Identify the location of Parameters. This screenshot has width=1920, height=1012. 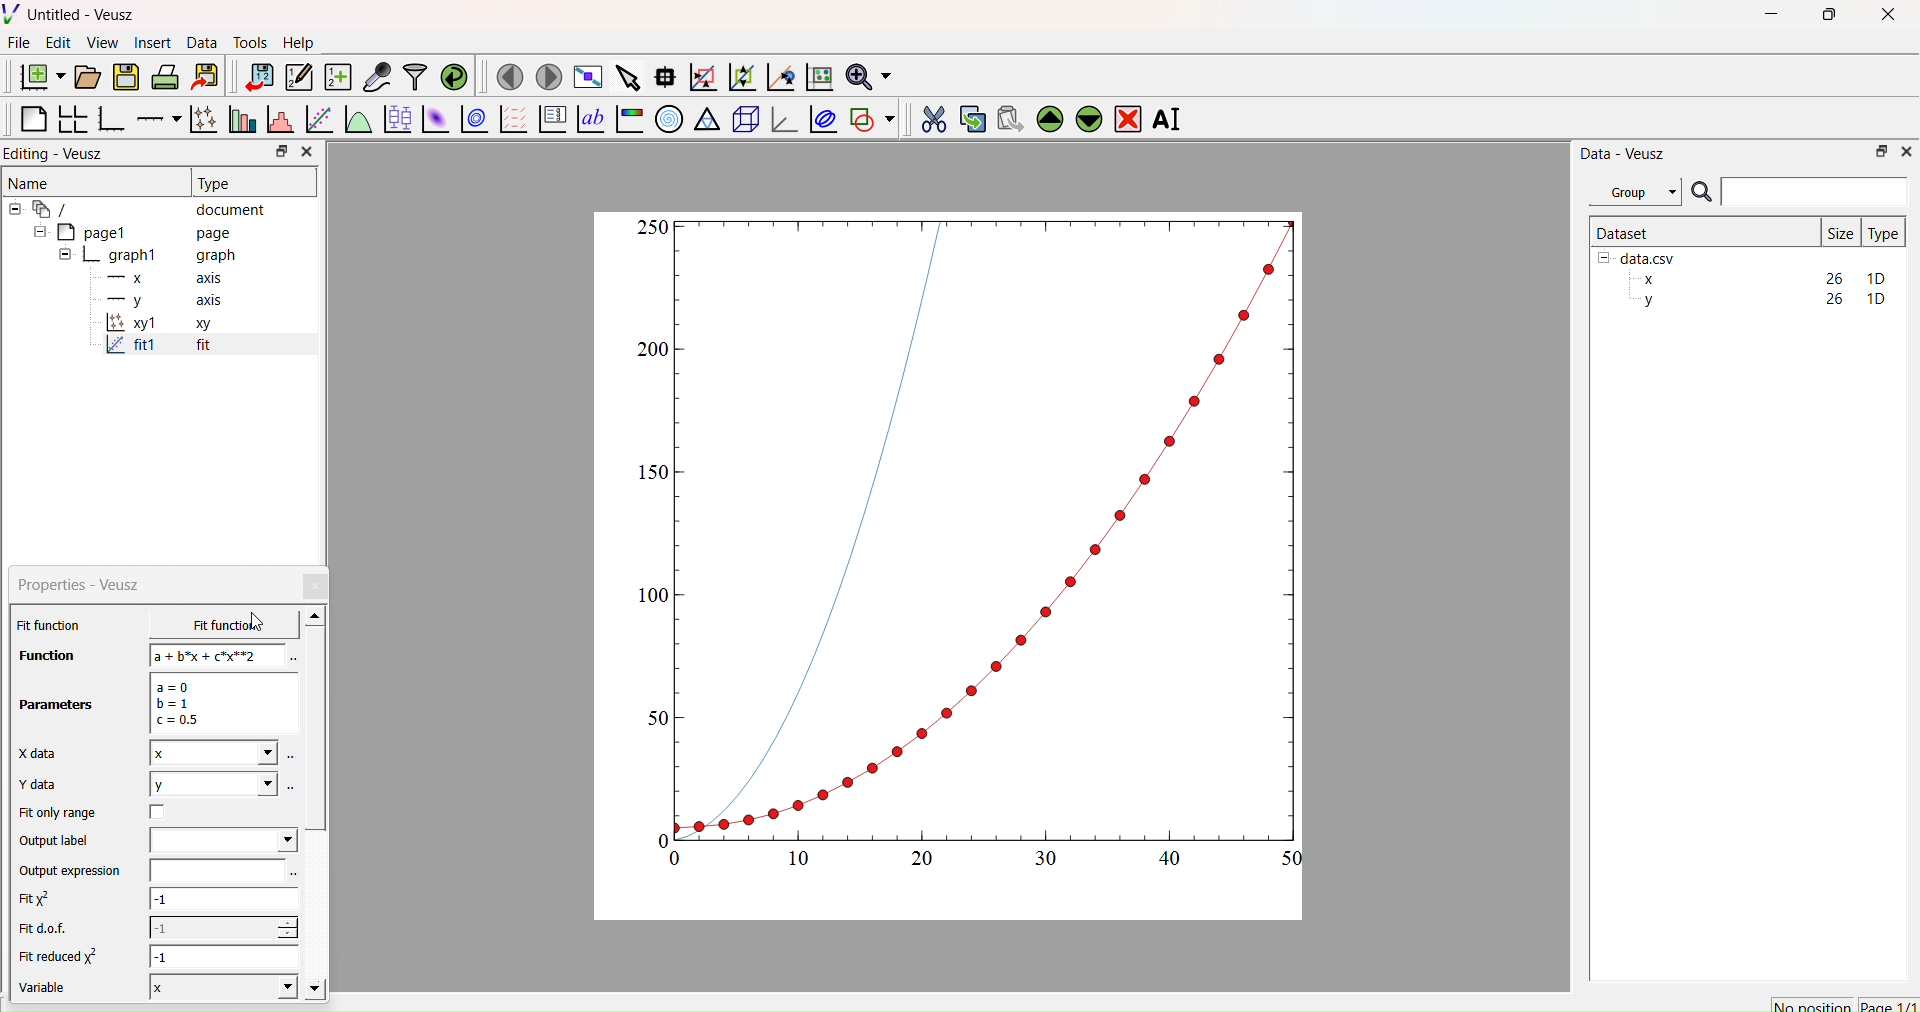
(58, 705).